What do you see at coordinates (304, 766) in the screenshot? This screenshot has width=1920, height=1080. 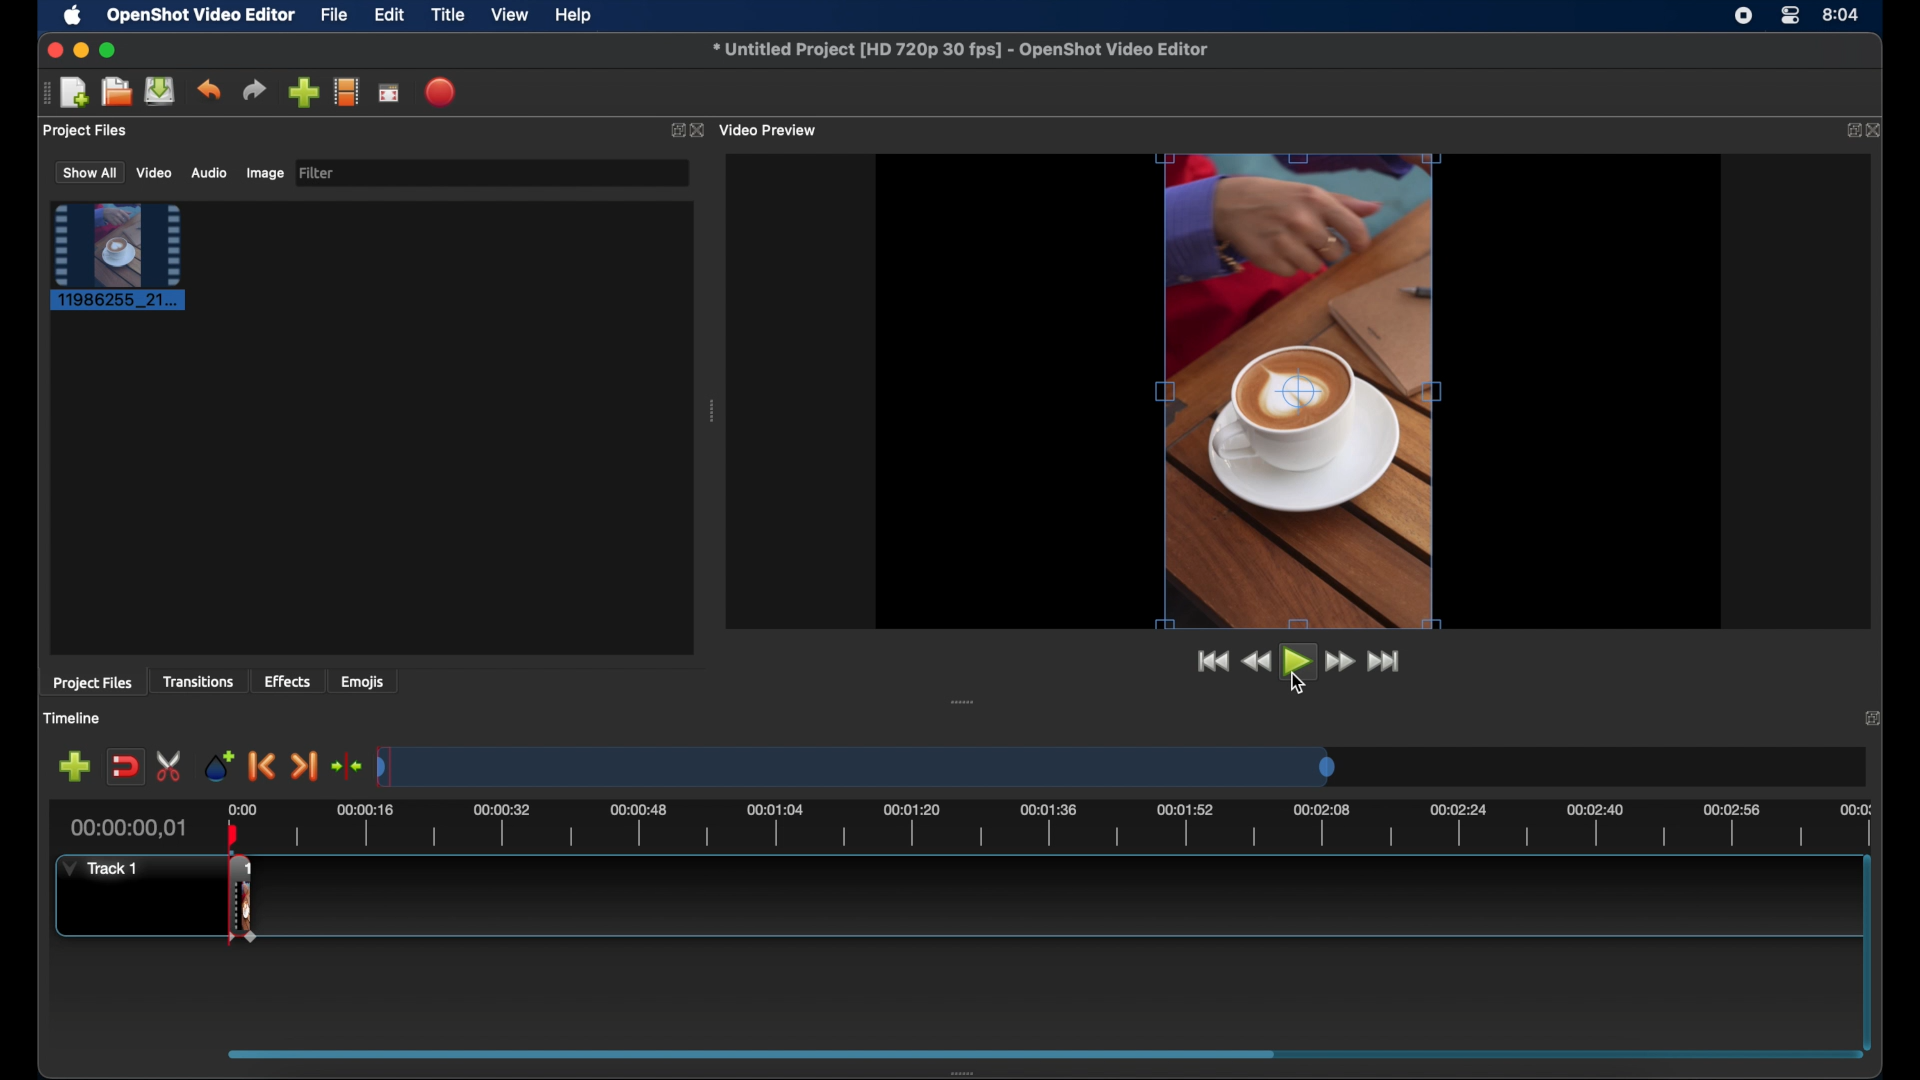 I see `next marker` at bounding box center [304, 766].